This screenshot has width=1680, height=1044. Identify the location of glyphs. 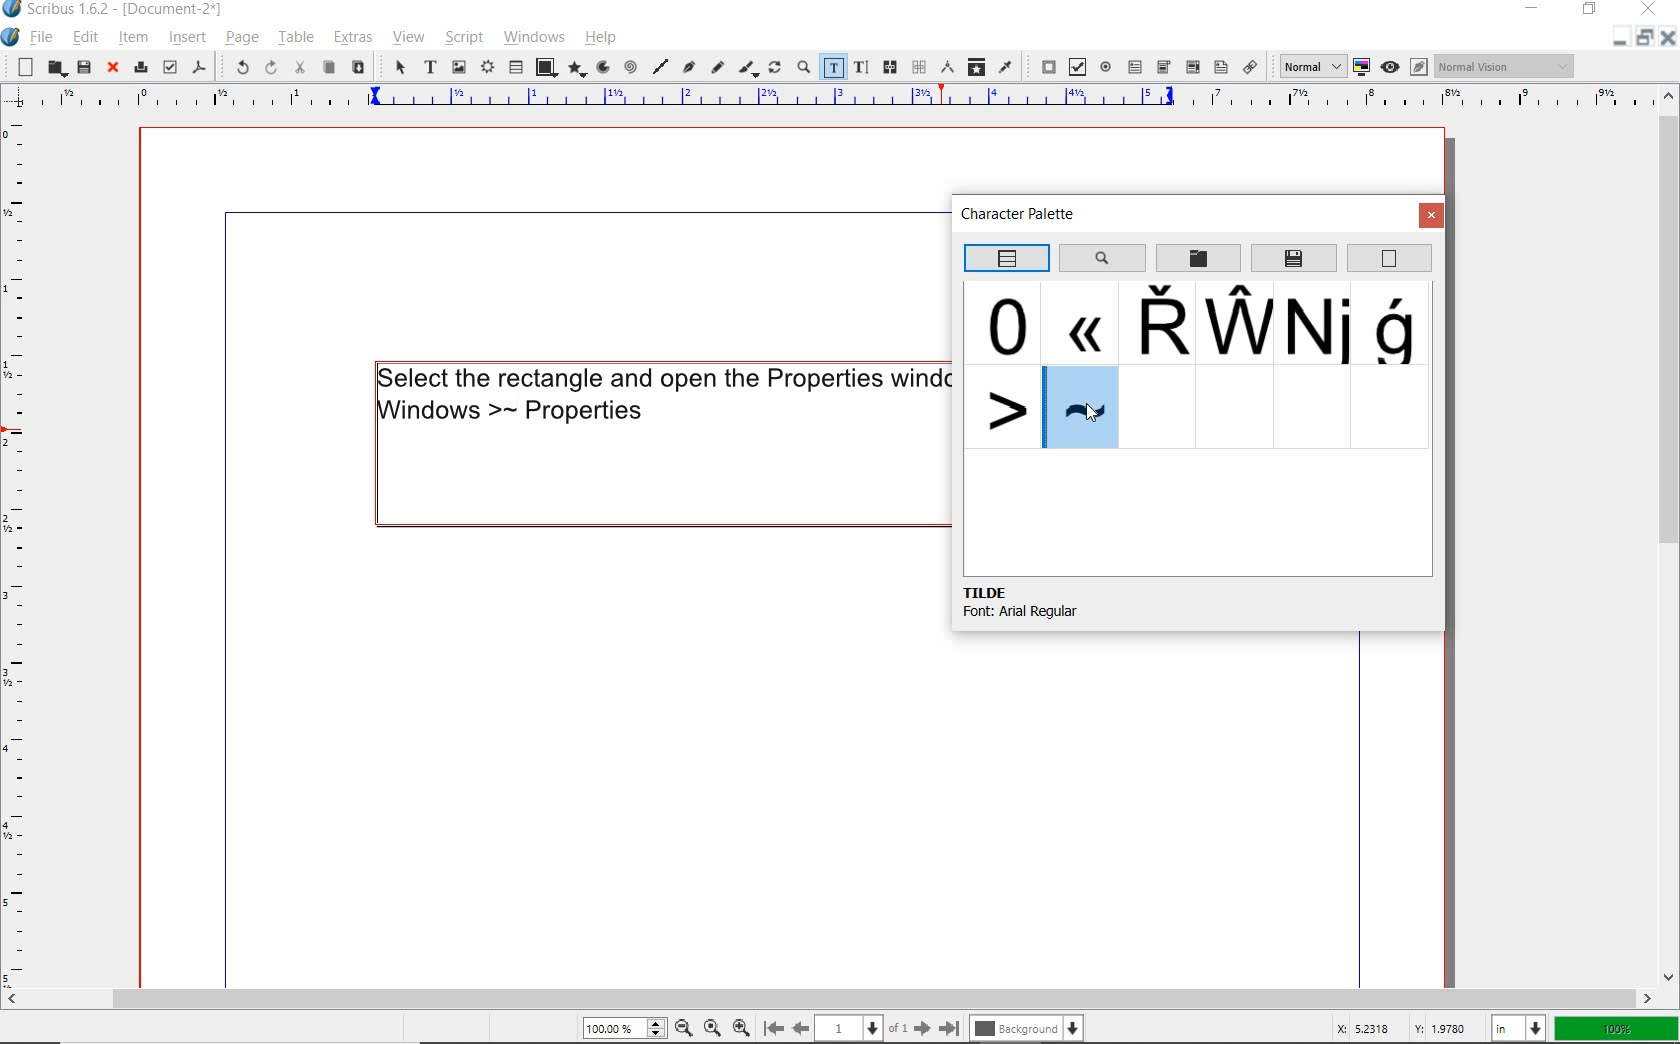
(1155, 324).